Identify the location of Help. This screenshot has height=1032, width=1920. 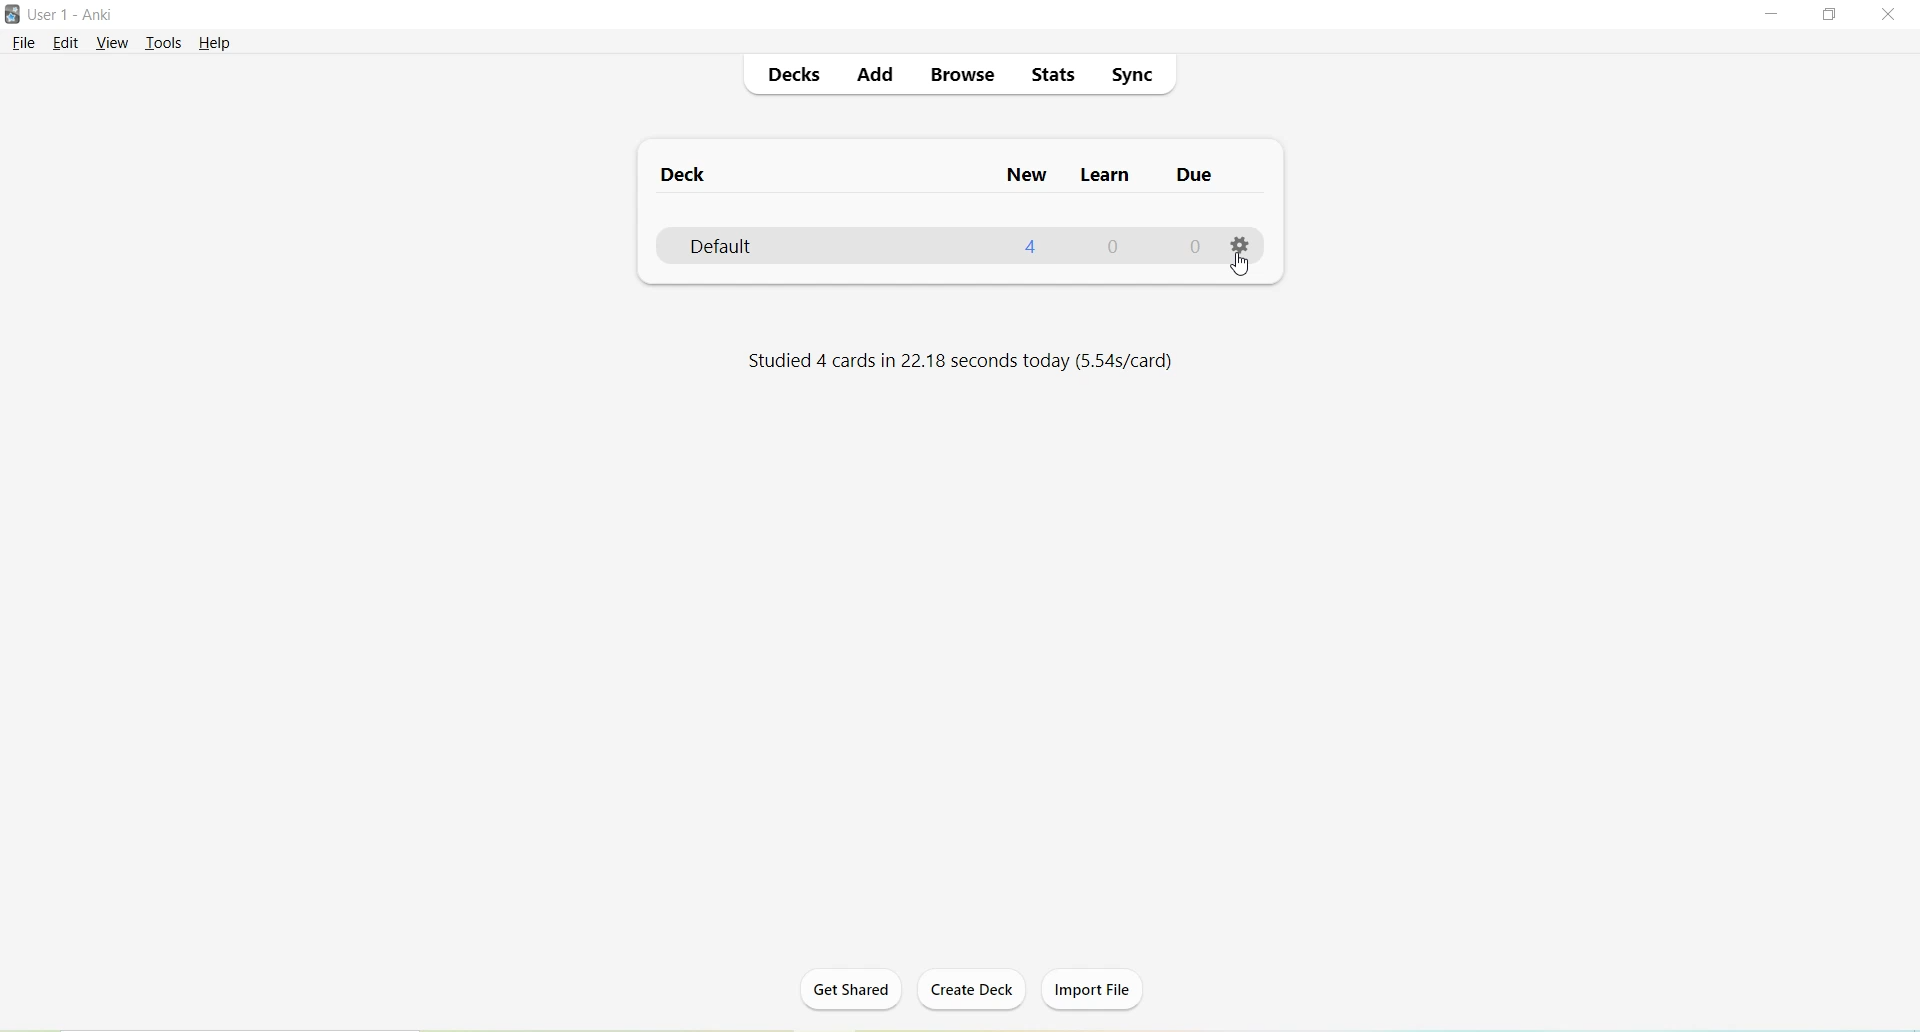
(215, 42).